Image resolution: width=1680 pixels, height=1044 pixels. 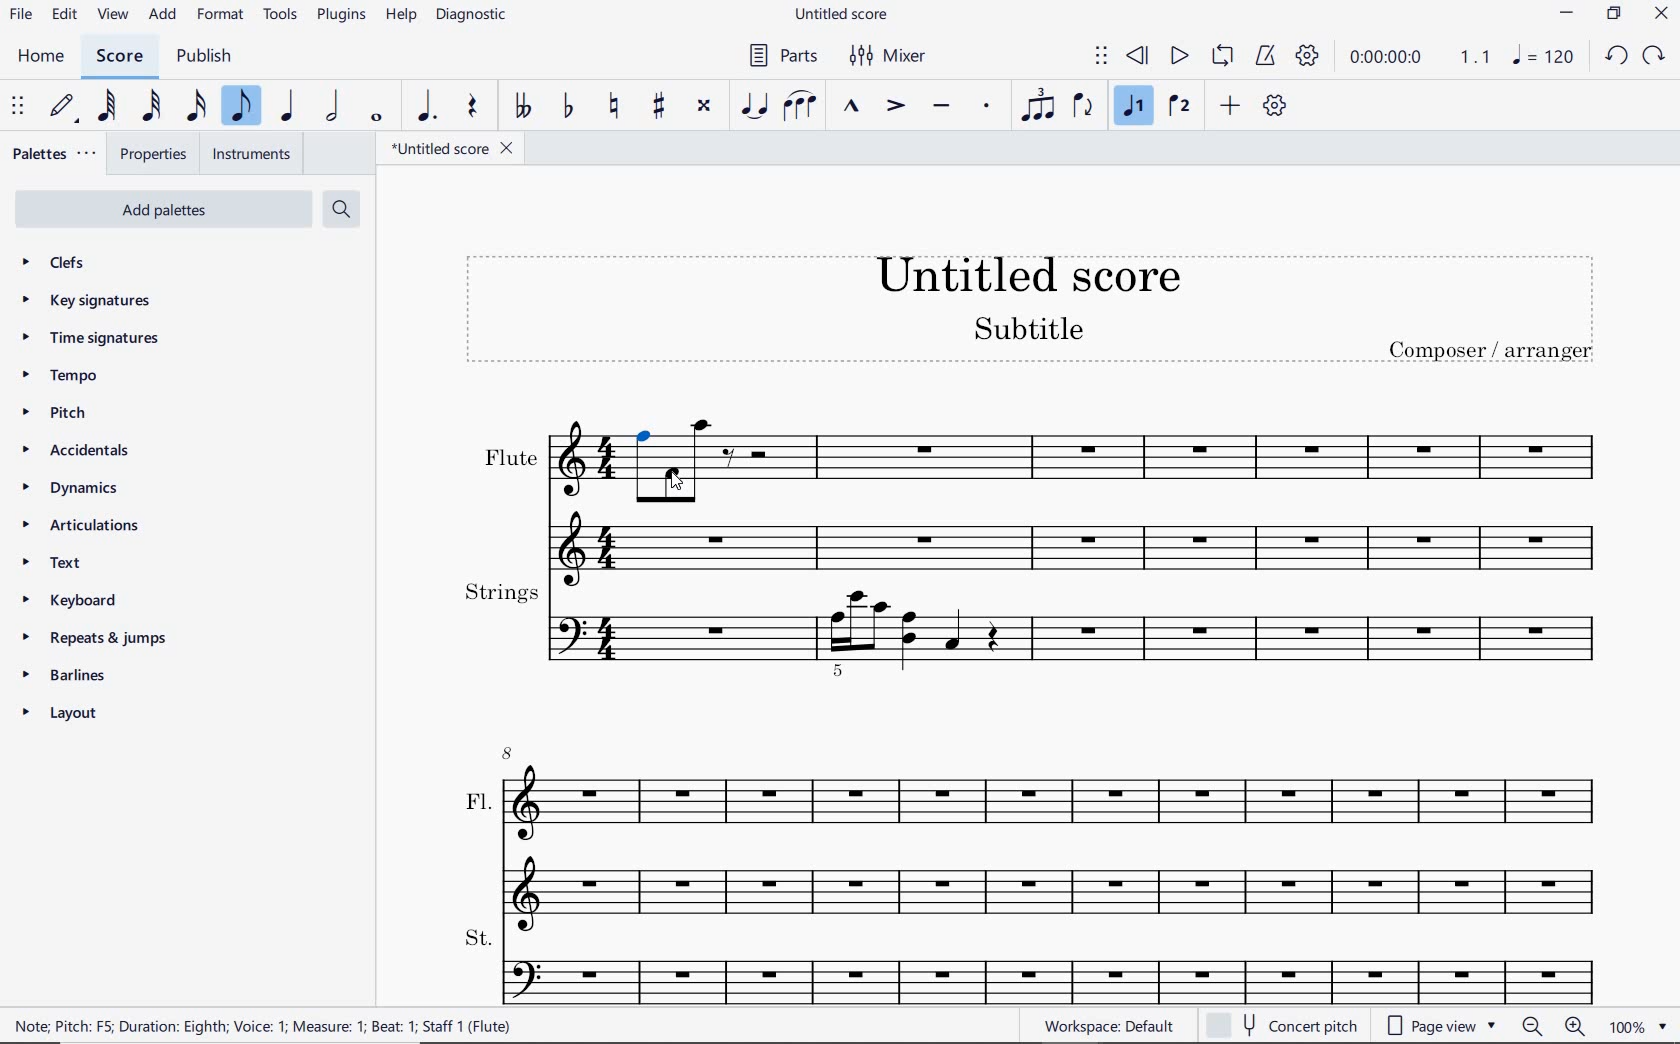 What do you see at coordinates (288, 110) in the screenshot?
I see `QUARTER NOTE` at bounding box center [288, 110].